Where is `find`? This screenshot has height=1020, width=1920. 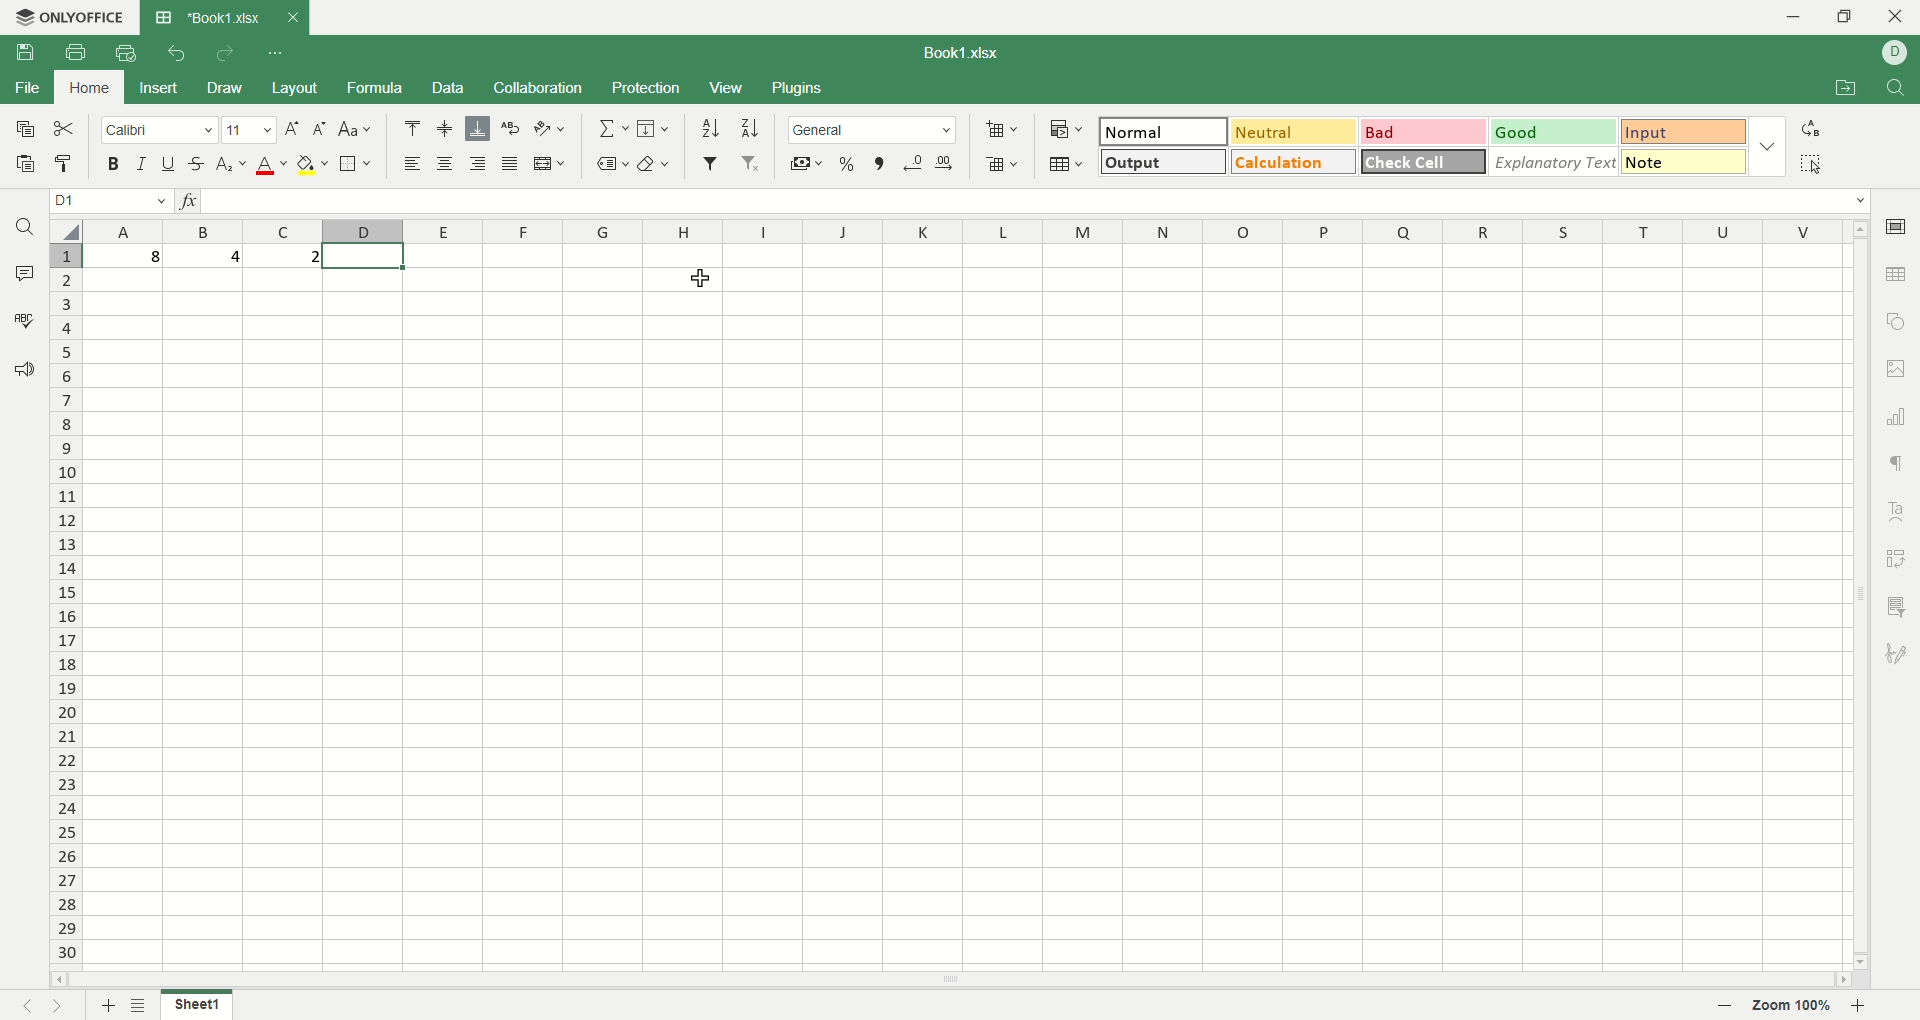 find is located at coordinates (31, 226).